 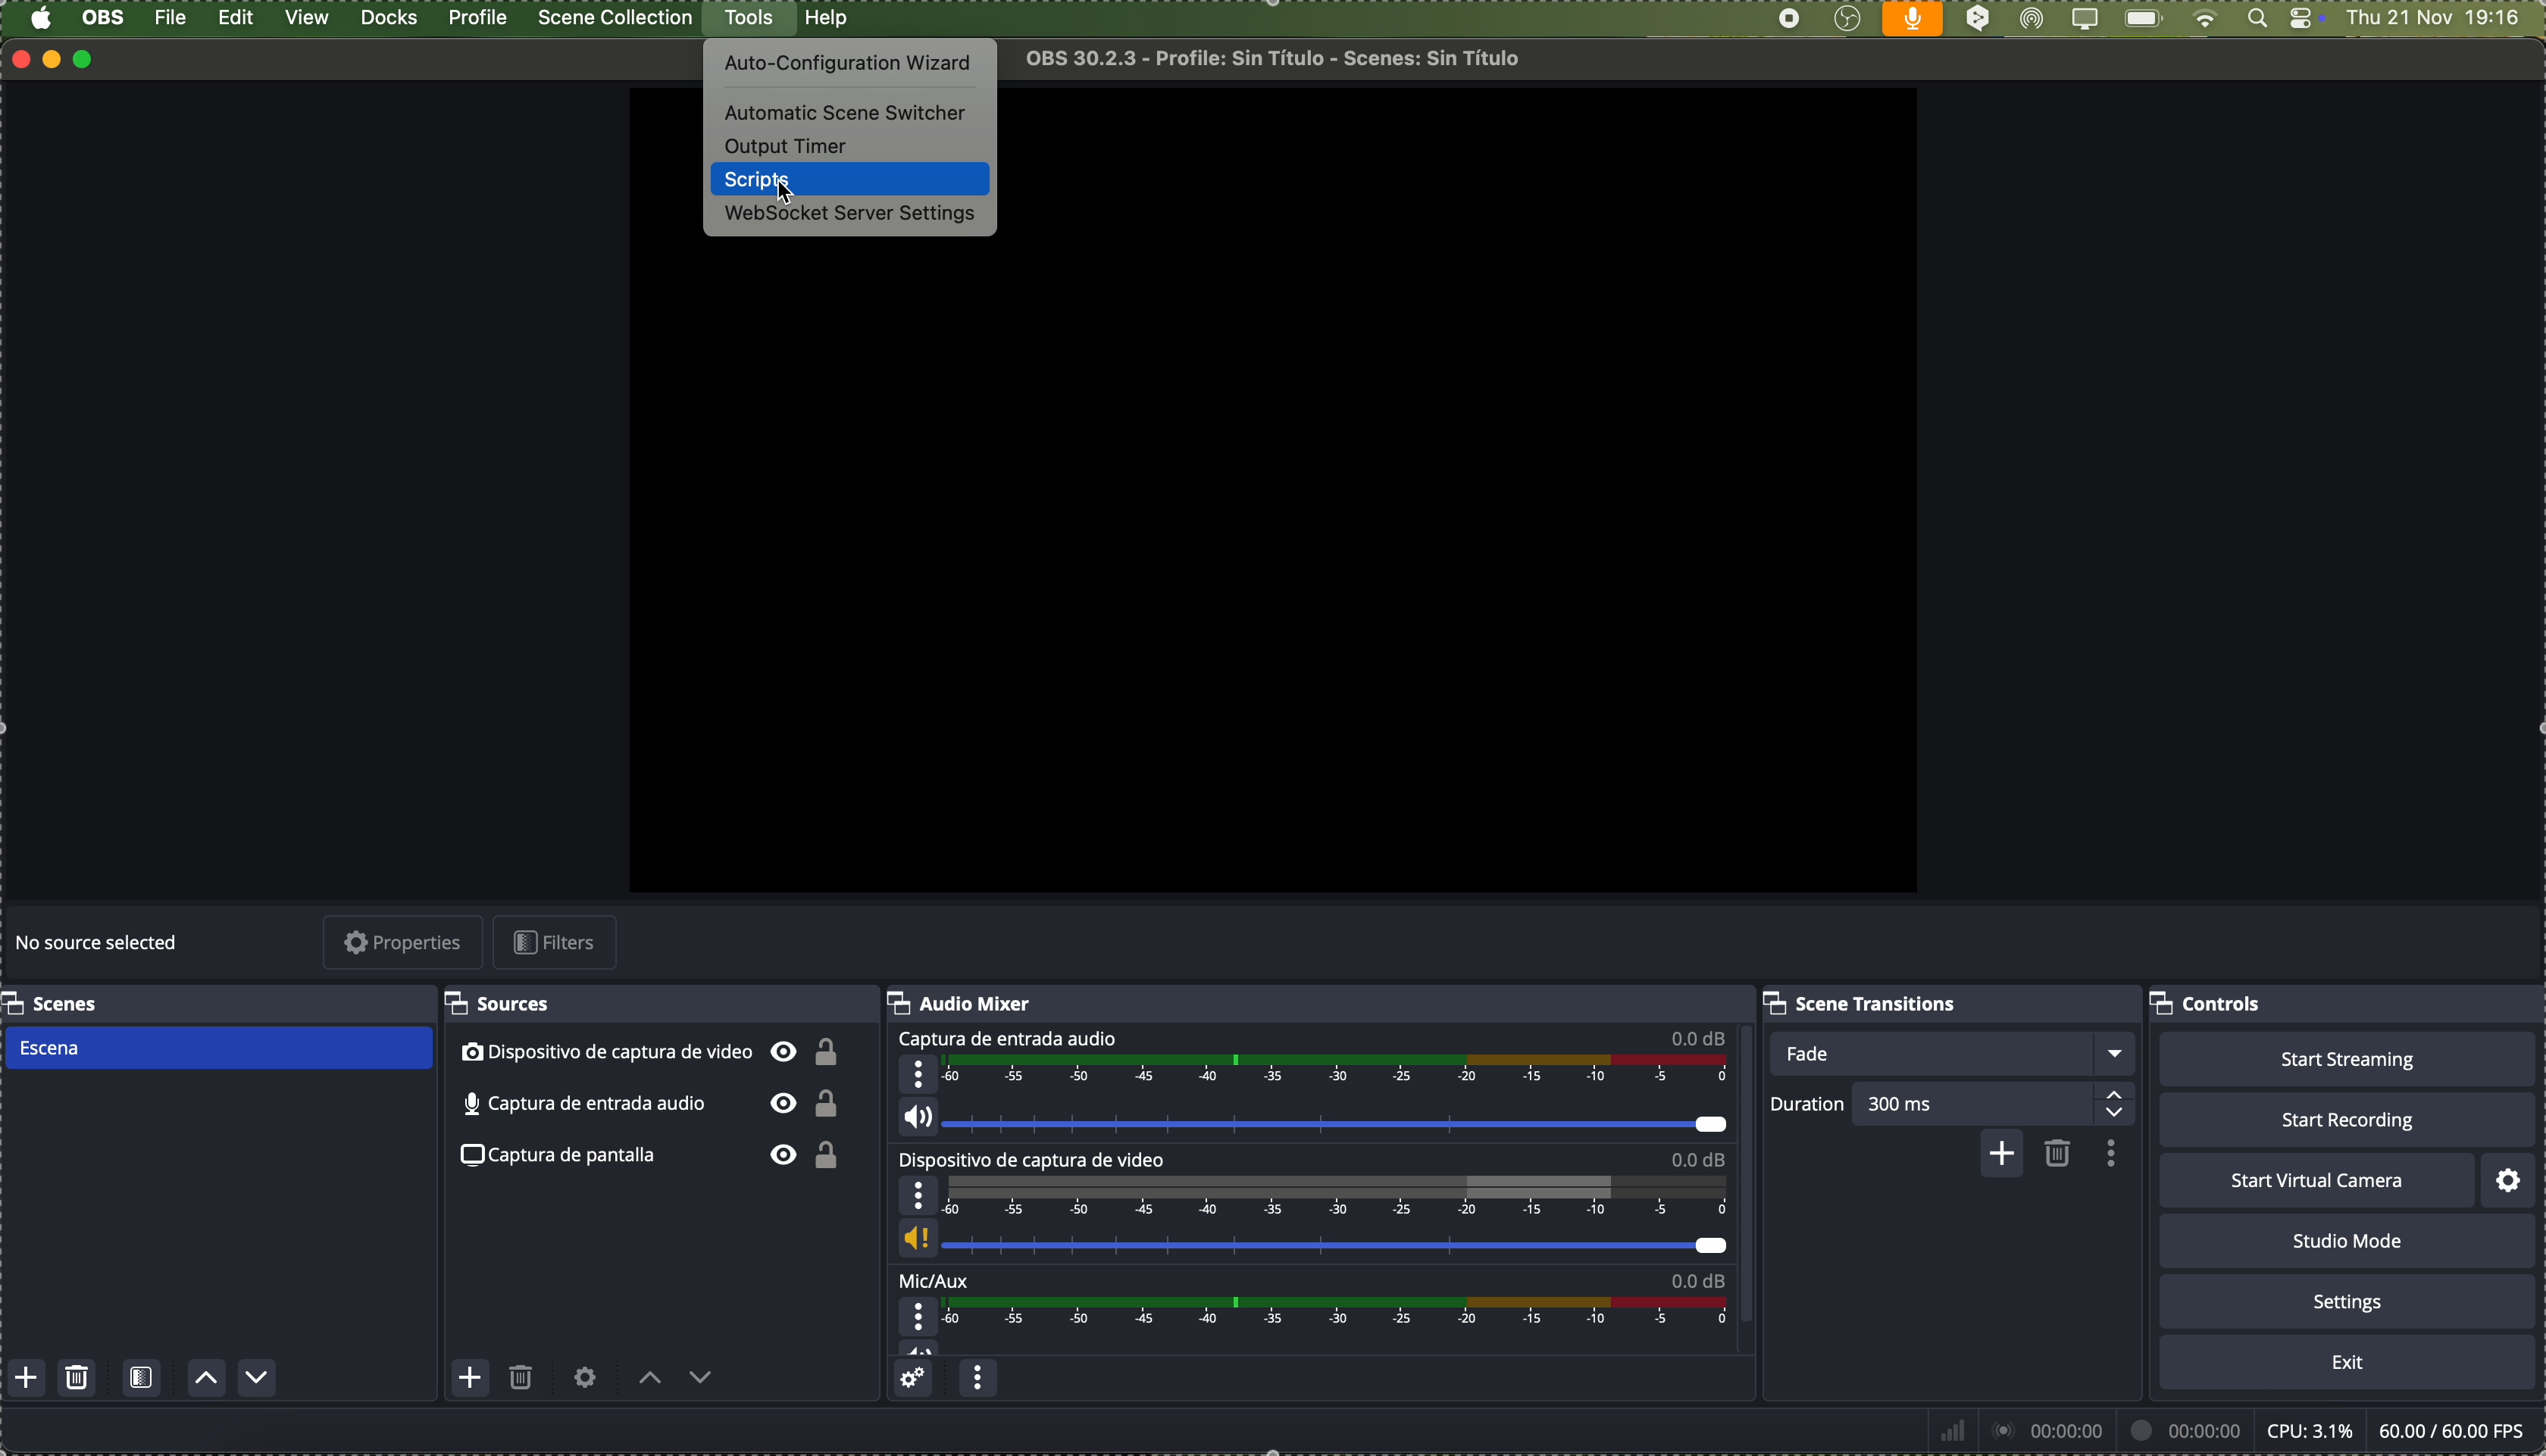 What do you see at coordinates (649, 1105) in the screenshot?
I see `audio input capture` at bounding box center [649, 1105].